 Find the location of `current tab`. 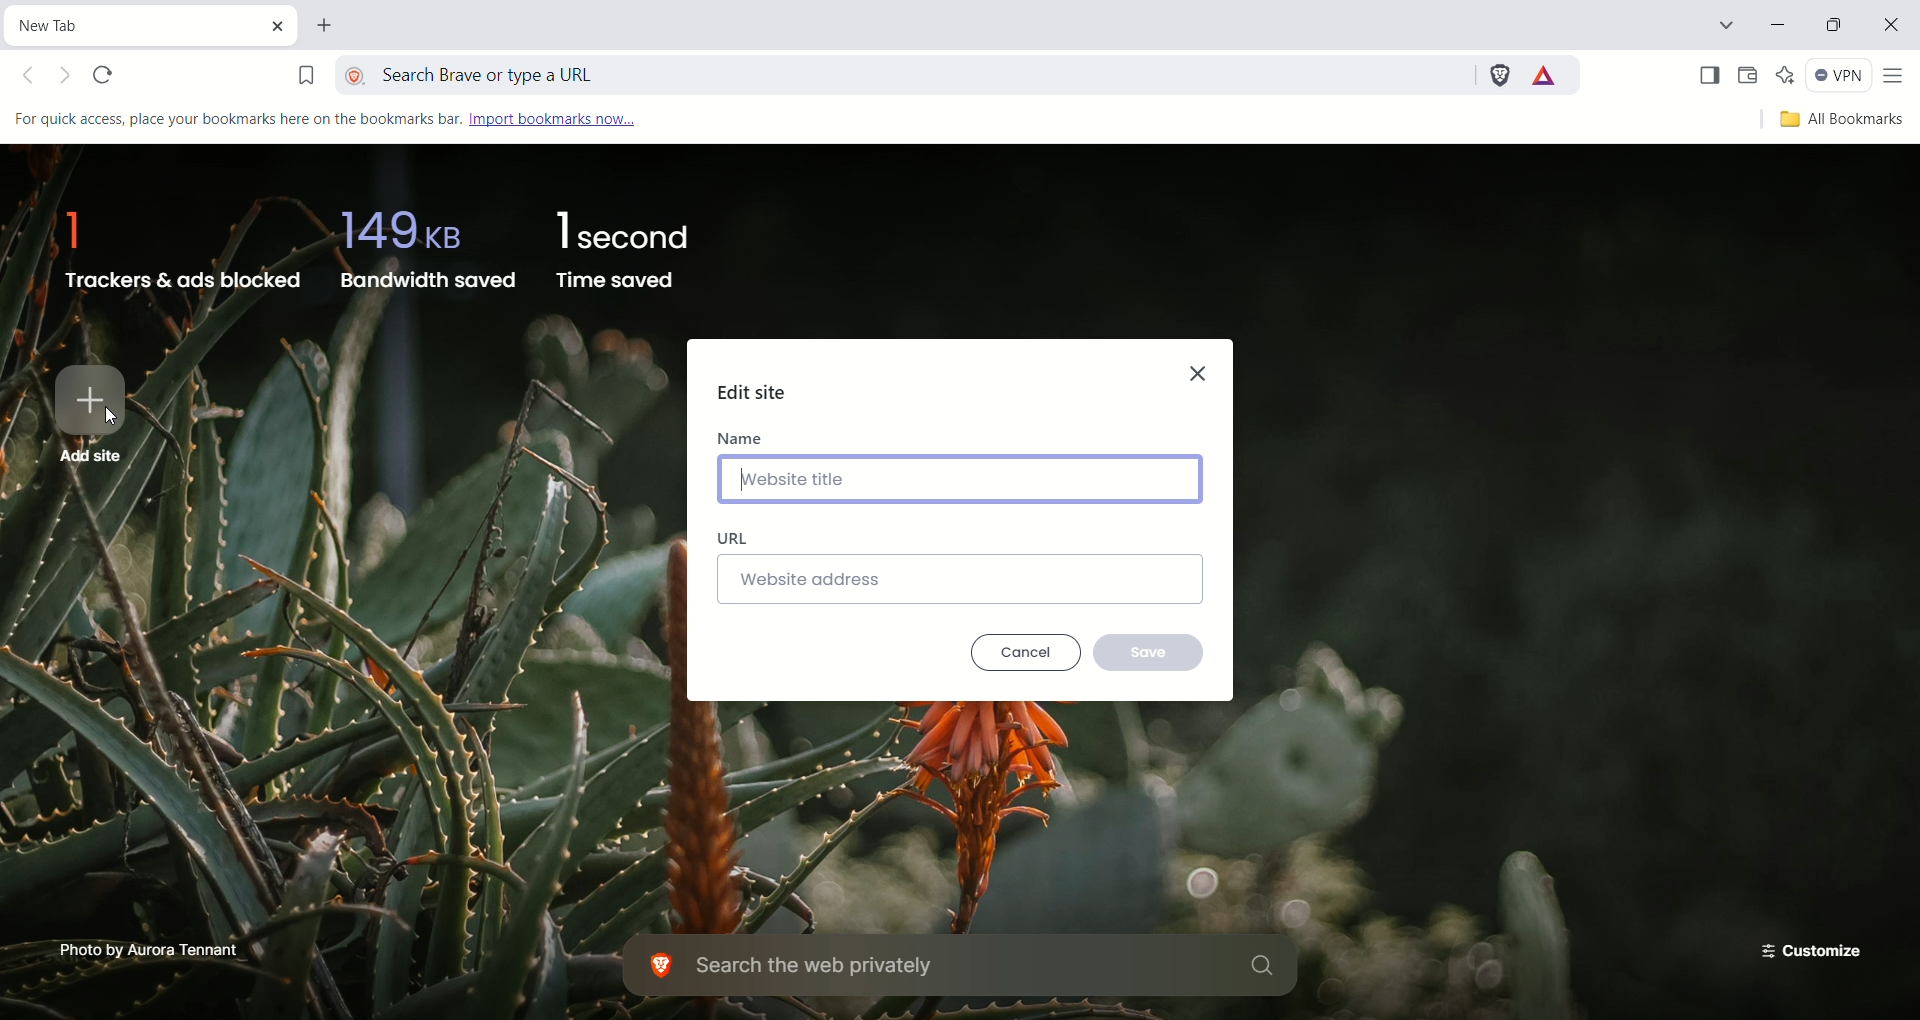

current tab is located at coordinates (135, 23).